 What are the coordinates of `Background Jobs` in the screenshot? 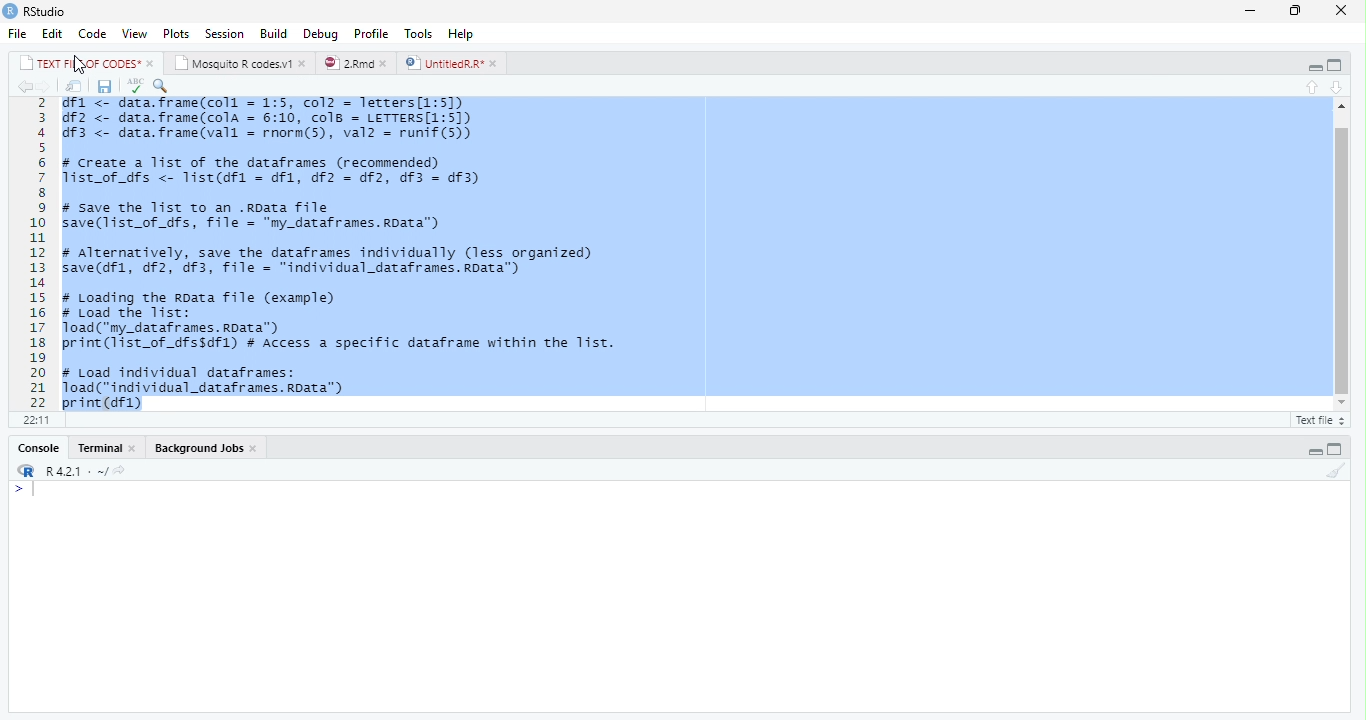 It's located at (202, 448).